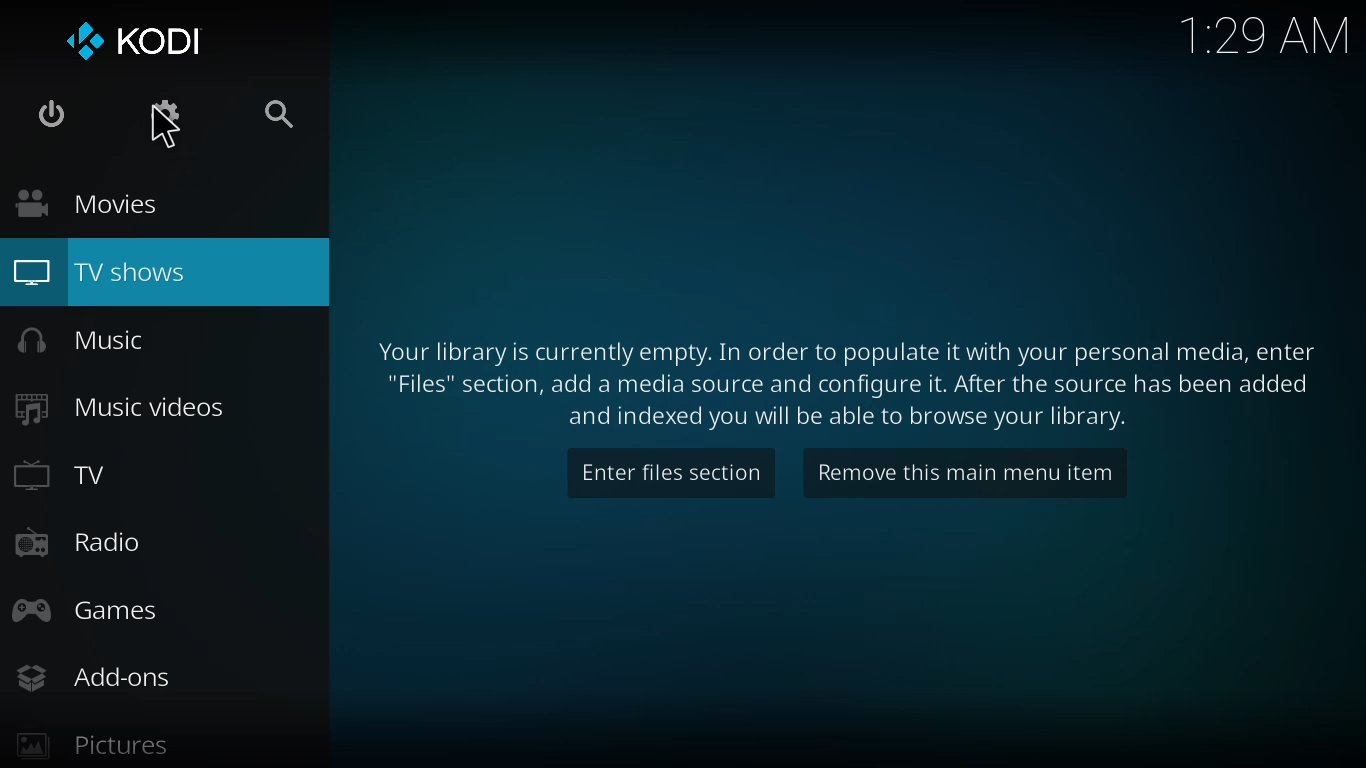 The height and width of the screenshot is (768, 1366). What do you see at coordinates (83, 202) in the screenshot?
I see `movies` at bounding box center [83, 202].